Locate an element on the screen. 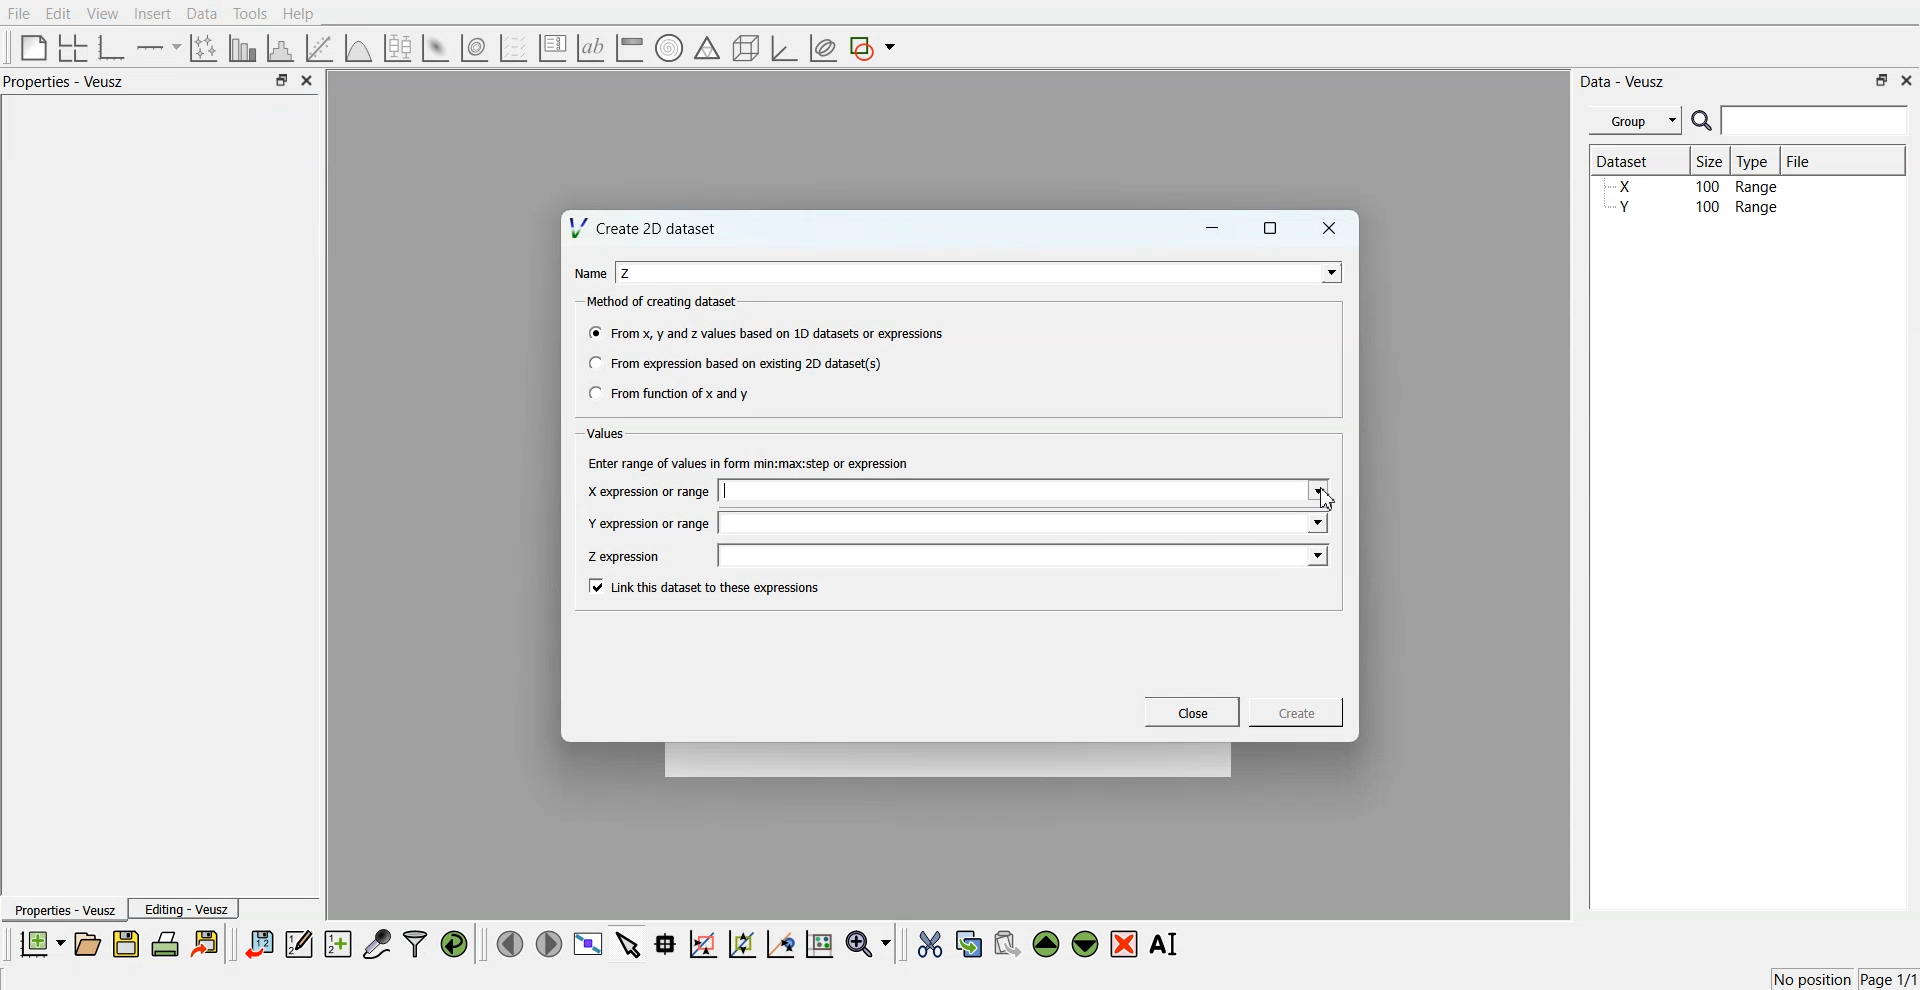  Drop down is located at coordinates (1316, 555).